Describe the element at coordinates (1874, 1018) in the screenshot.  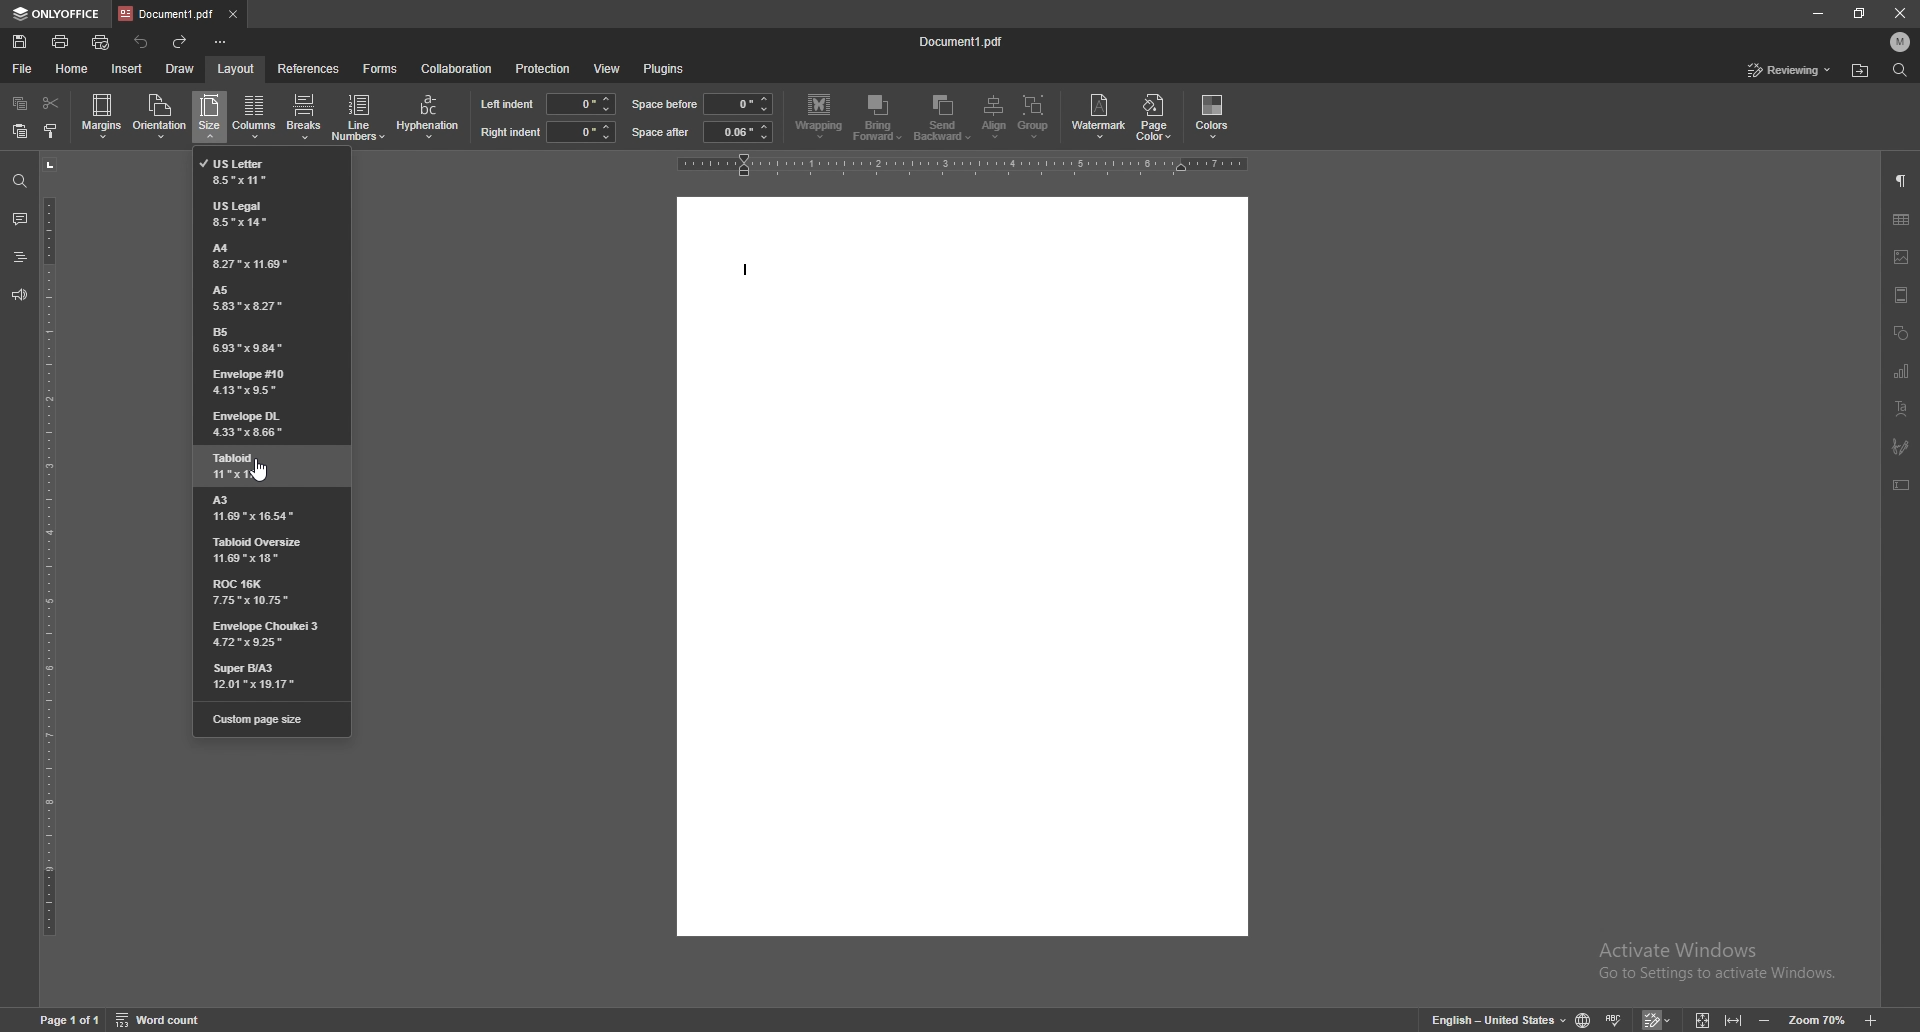
I see `zoom in` at that location.